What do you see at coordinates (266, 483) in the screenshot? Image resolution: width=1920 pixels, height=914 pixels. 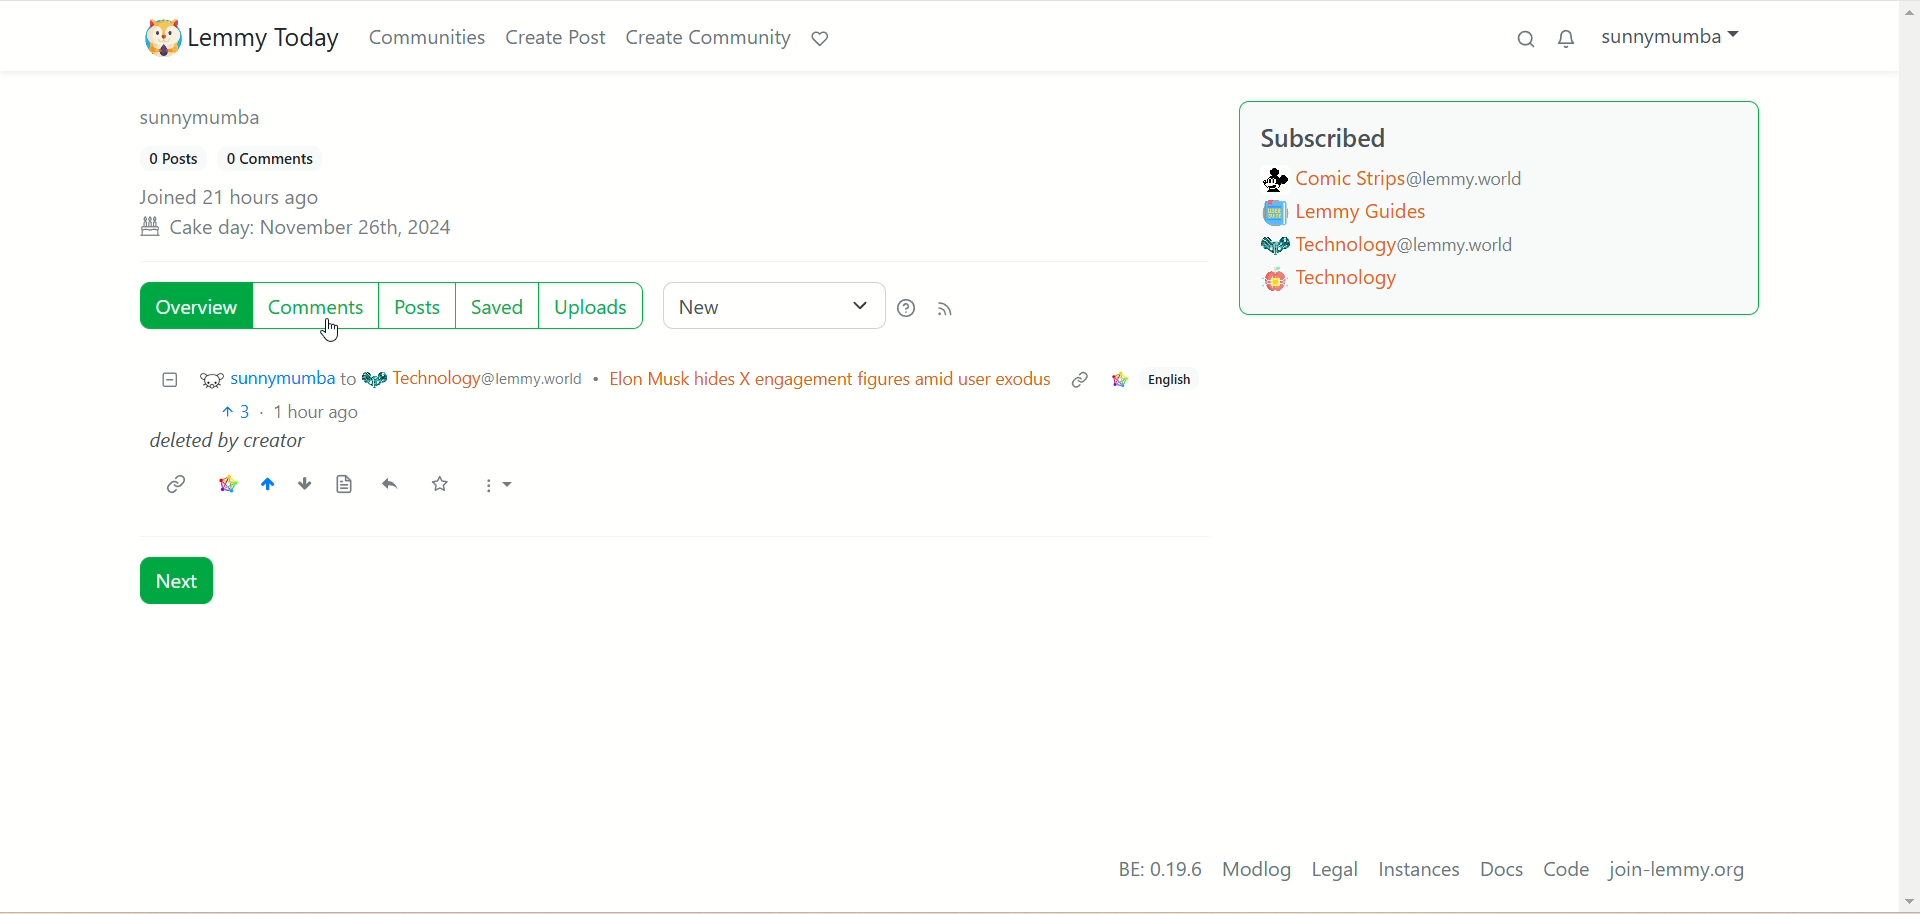 I see `uptown` at bounding box center [266, 483].